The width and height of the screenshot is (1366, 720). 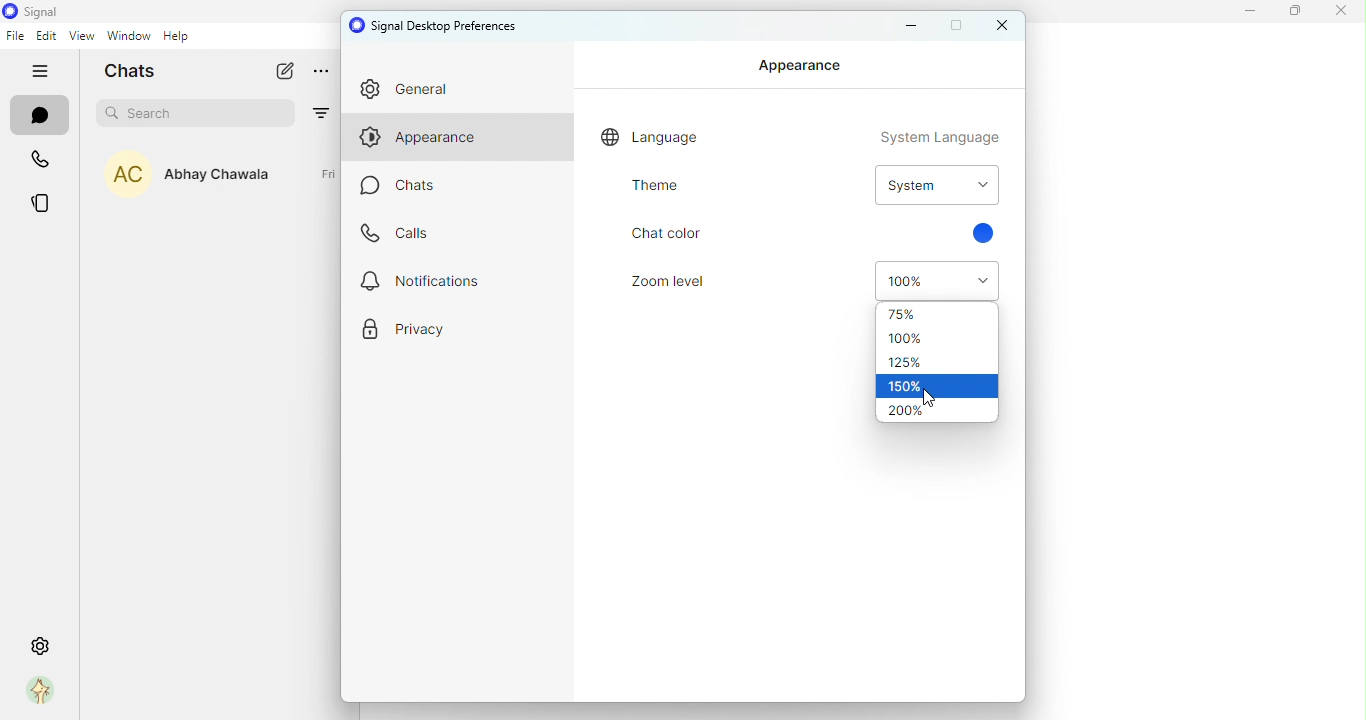 I want to click on minimize, so click(x=1249, y=15).